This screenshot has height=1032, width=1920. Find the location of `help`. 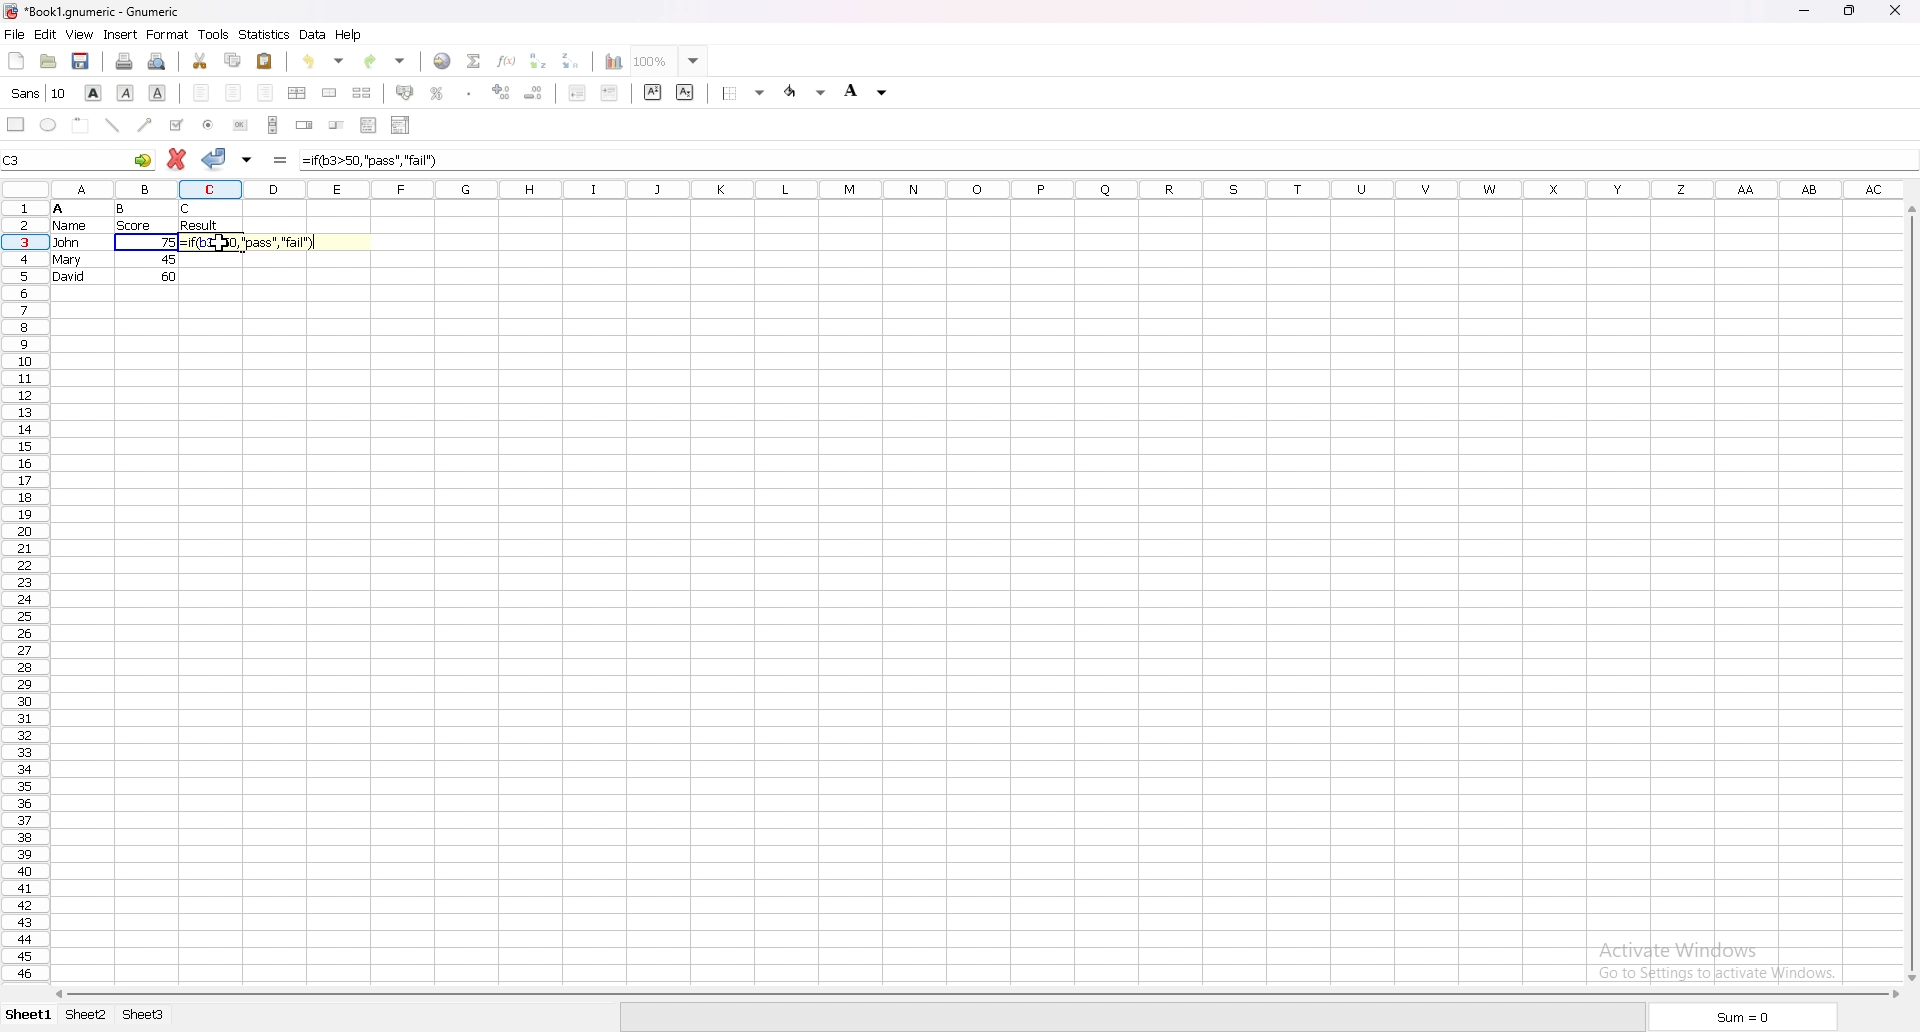

help is located at coordinates (349, 34).